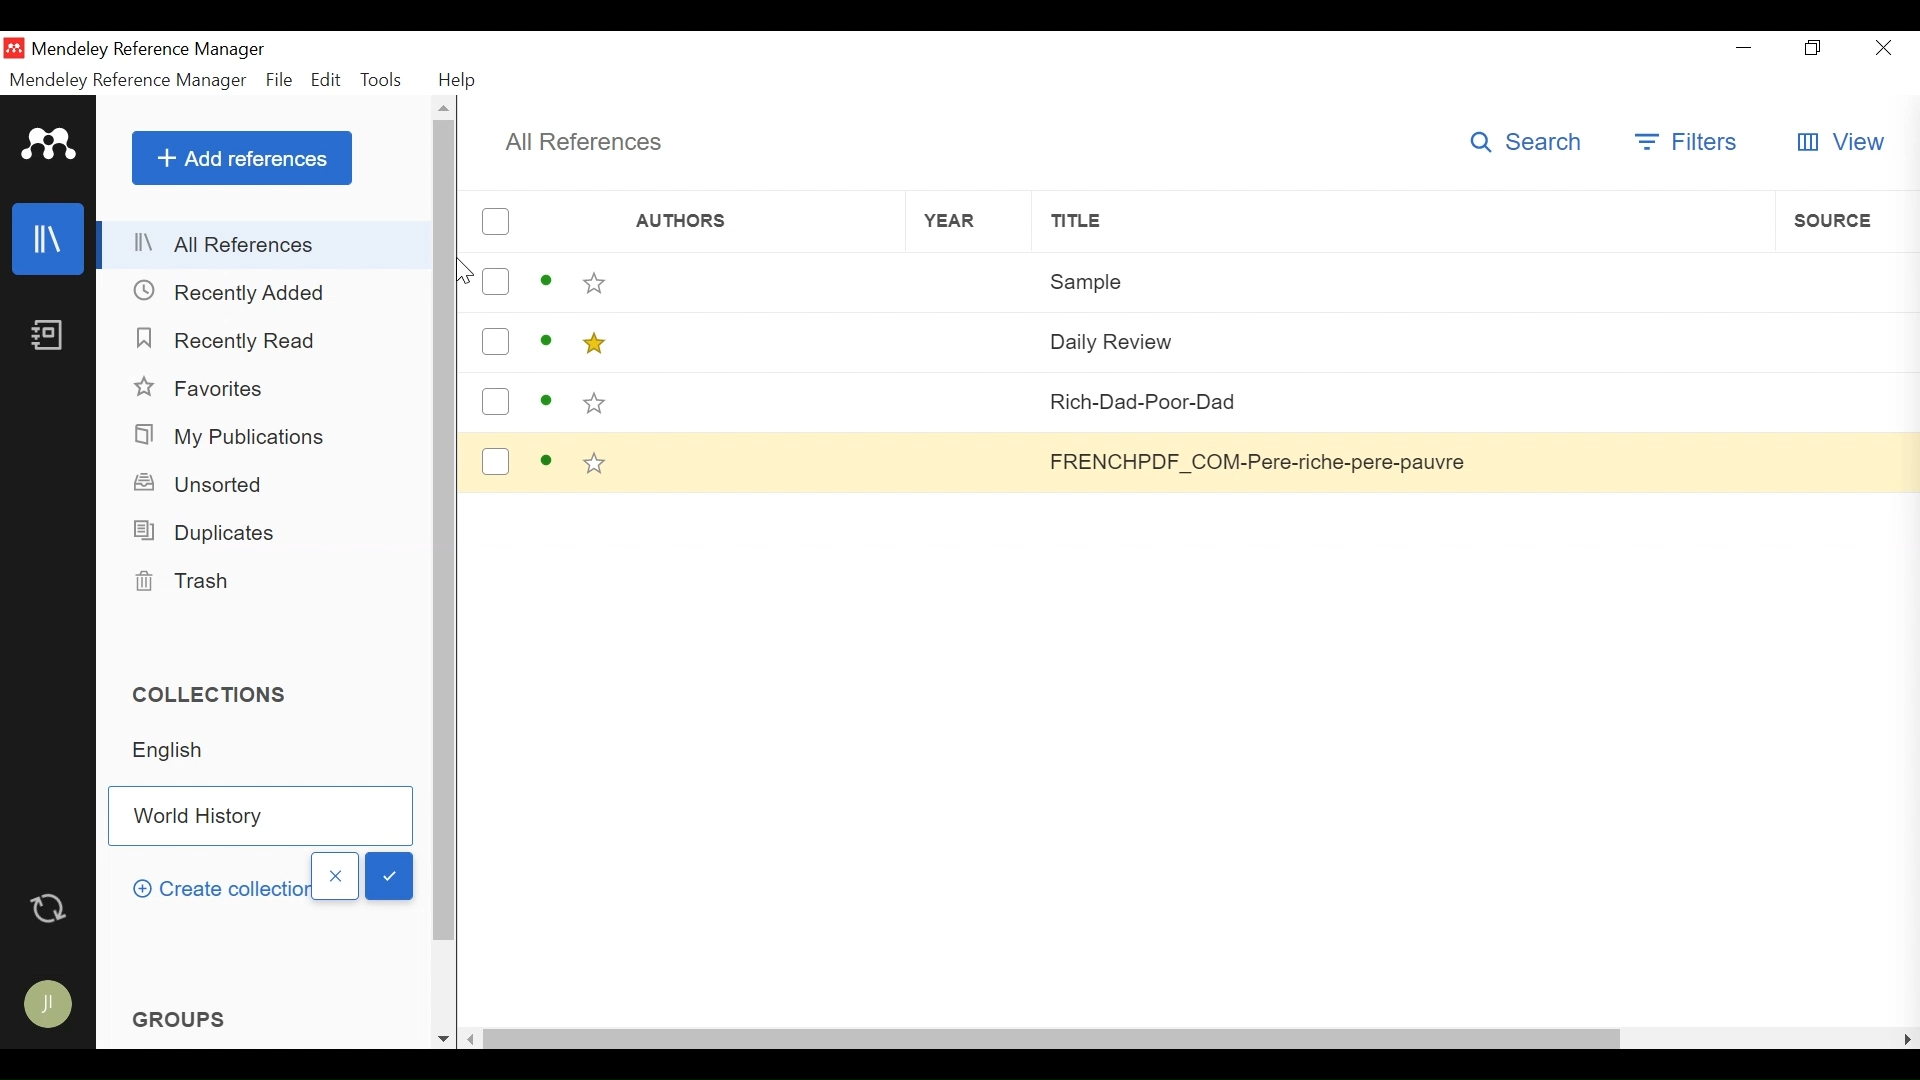  What do you see at coordinates (50, 904) in the screenshot?
I see `Sync` at bounding box center [50, 904].